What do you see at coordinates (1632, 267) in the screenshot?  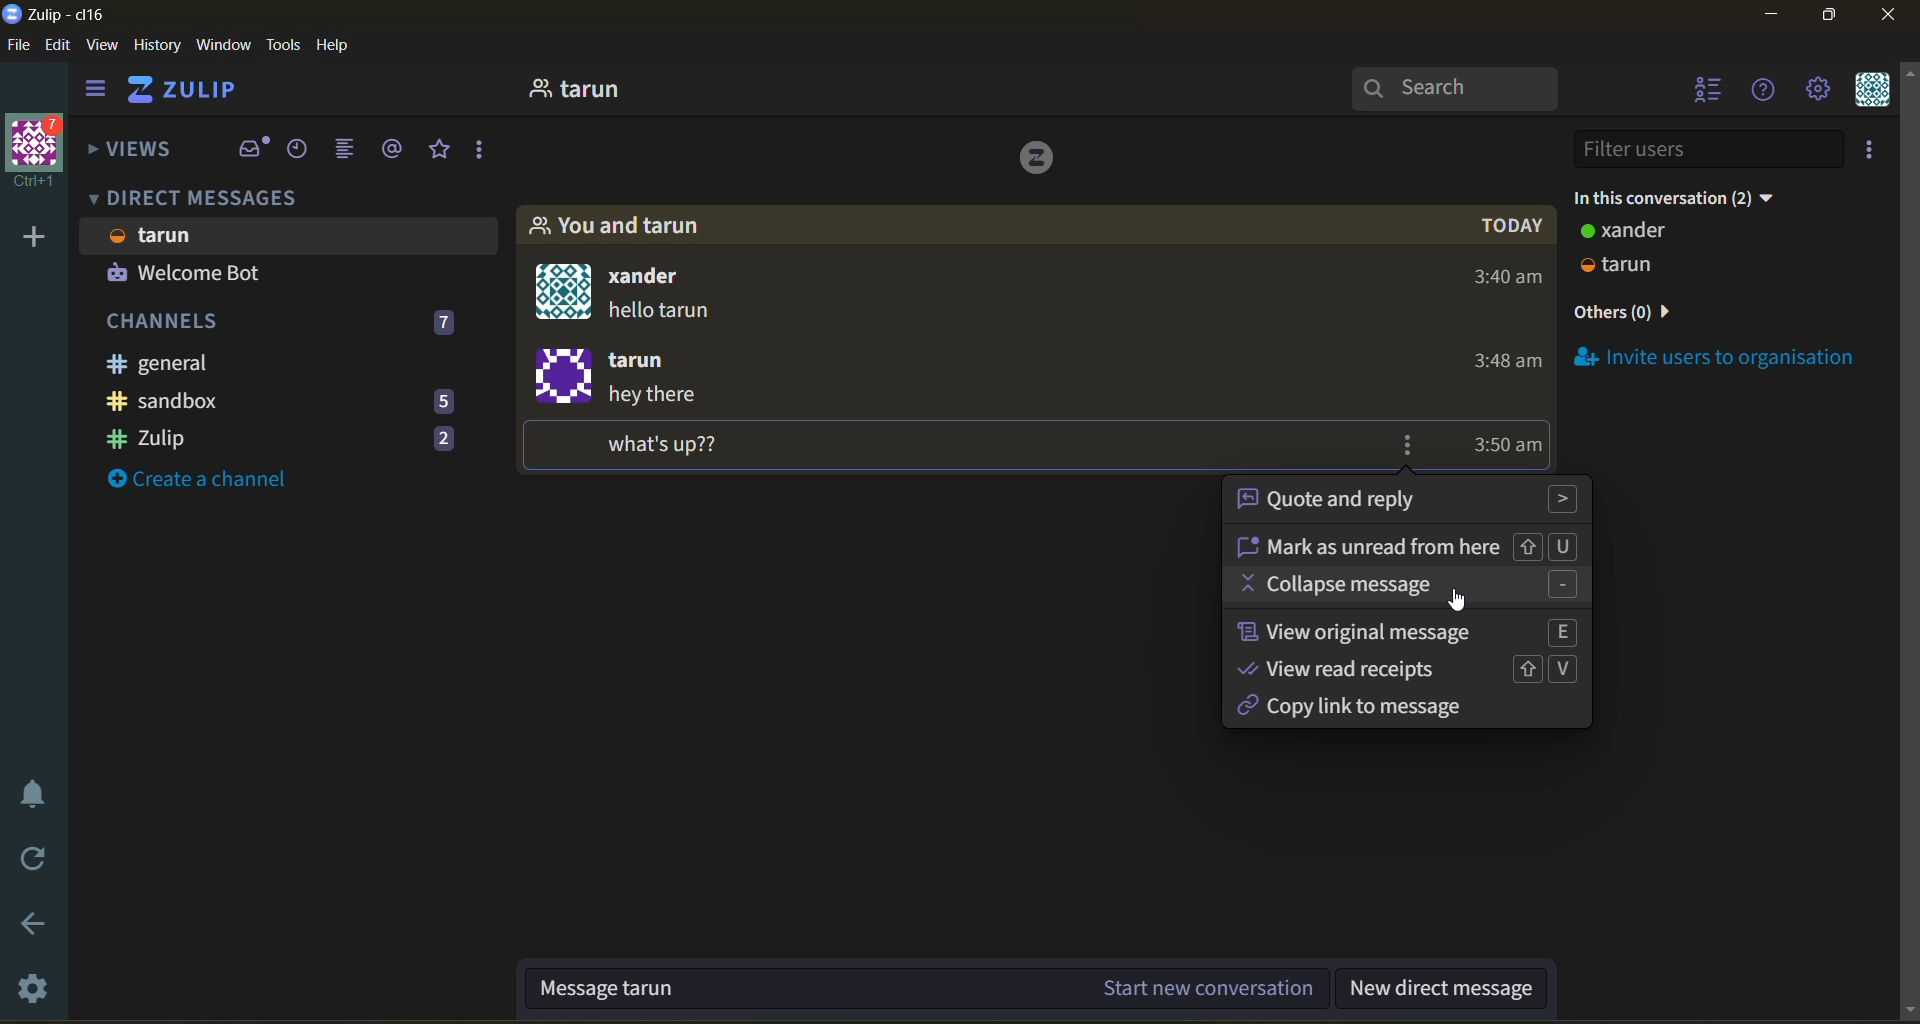 I see `user 2` at bounding box center [1632, 267].